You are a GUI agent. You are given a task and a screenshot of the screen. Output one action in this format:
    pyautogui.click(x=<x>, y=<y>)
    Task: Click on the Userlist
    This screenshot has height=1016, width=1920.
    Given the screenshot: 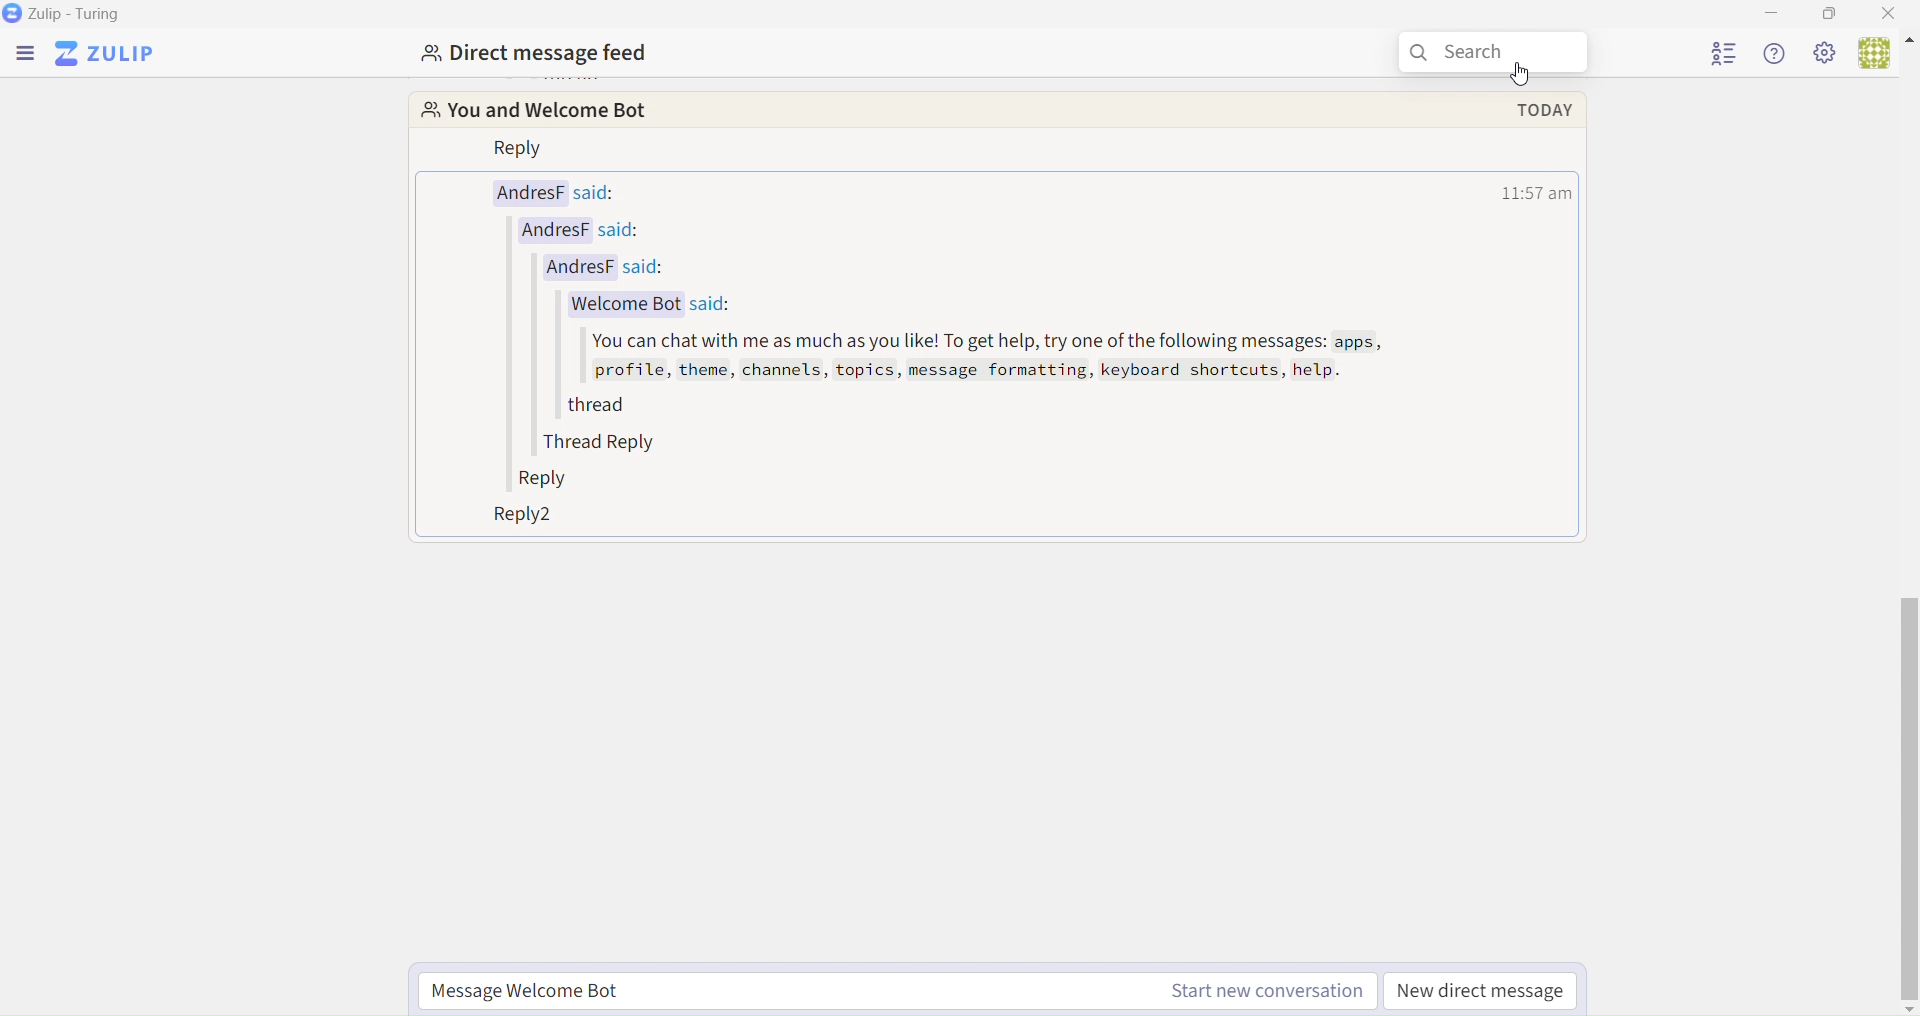 What is the action you would take?
    pyautogui.click(x=1726, y=52)
    